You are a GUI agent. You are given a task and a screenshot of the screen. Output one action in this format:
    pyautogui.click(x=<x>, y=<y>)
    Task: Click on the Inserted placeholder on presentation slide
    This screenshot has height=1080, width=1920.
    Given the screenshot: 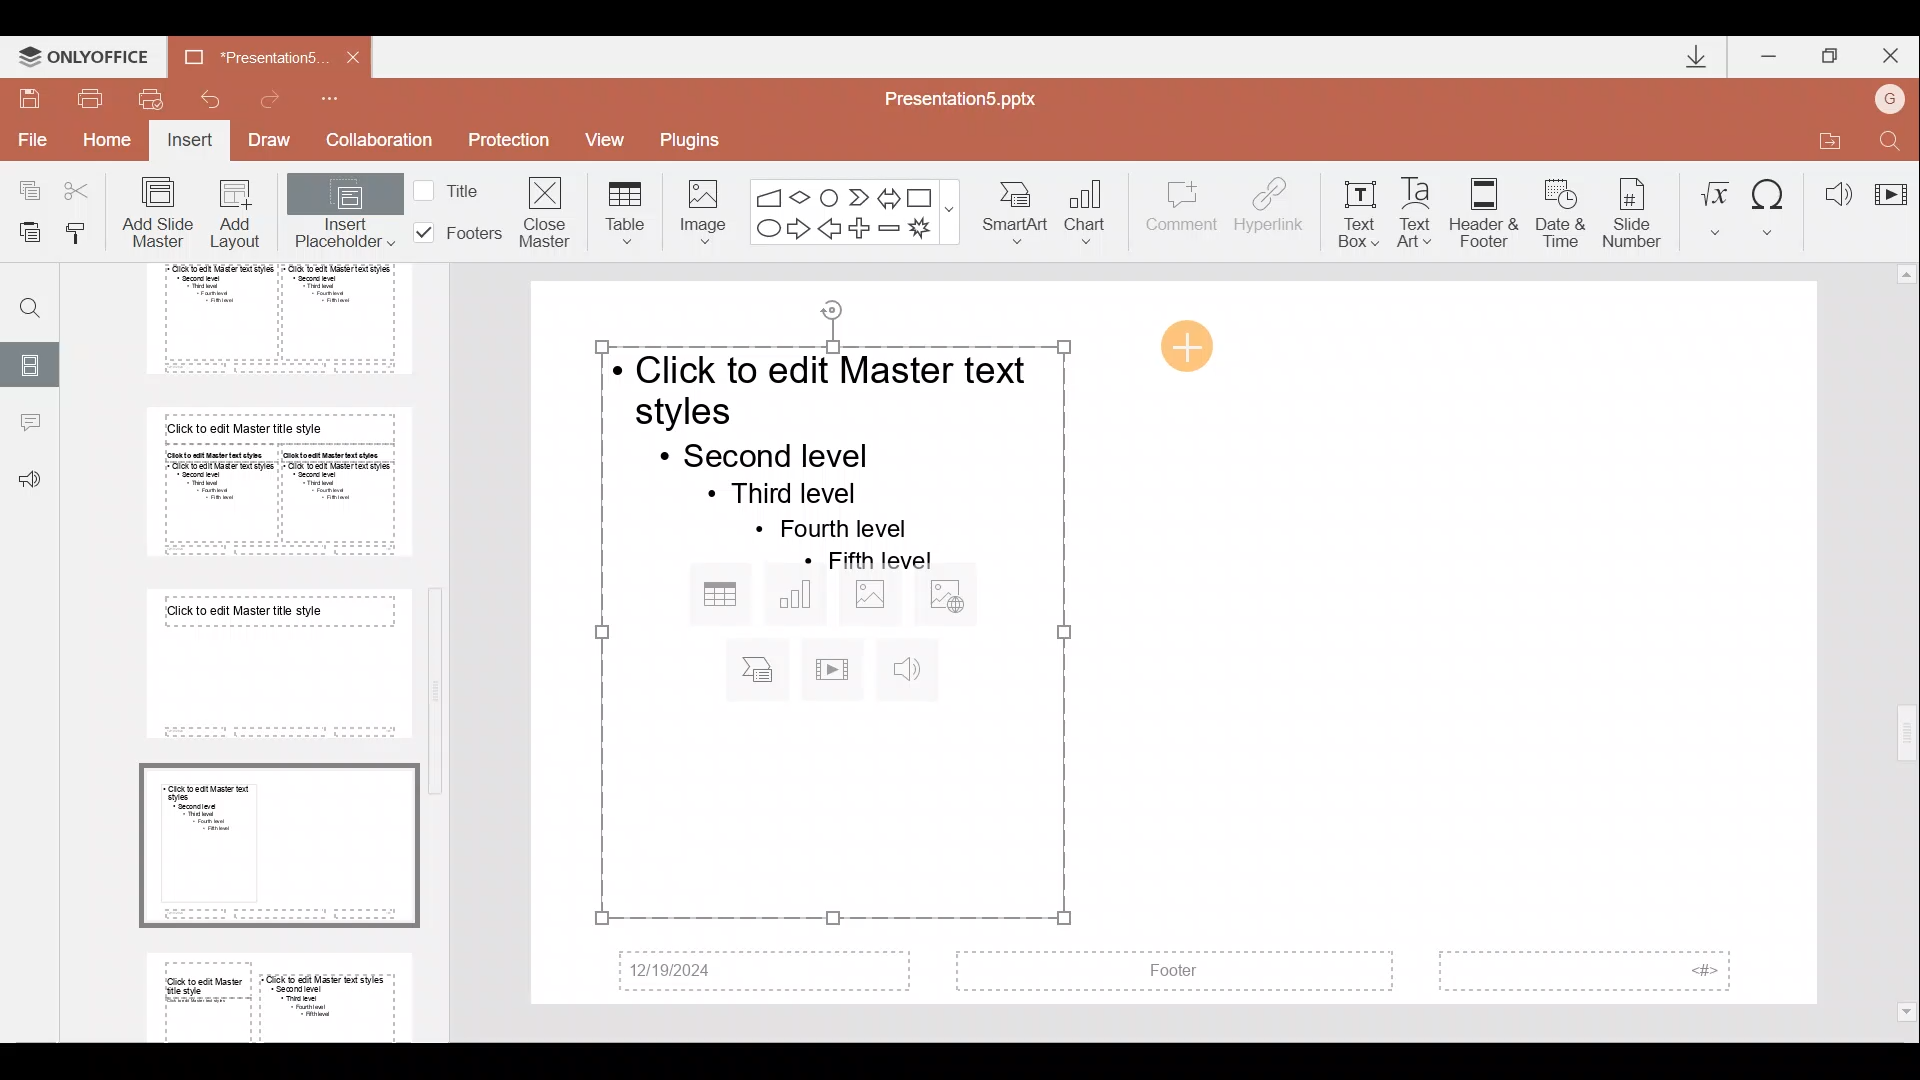 What is the action you would take?
    pyautogui.click(x=823, y=629)
    